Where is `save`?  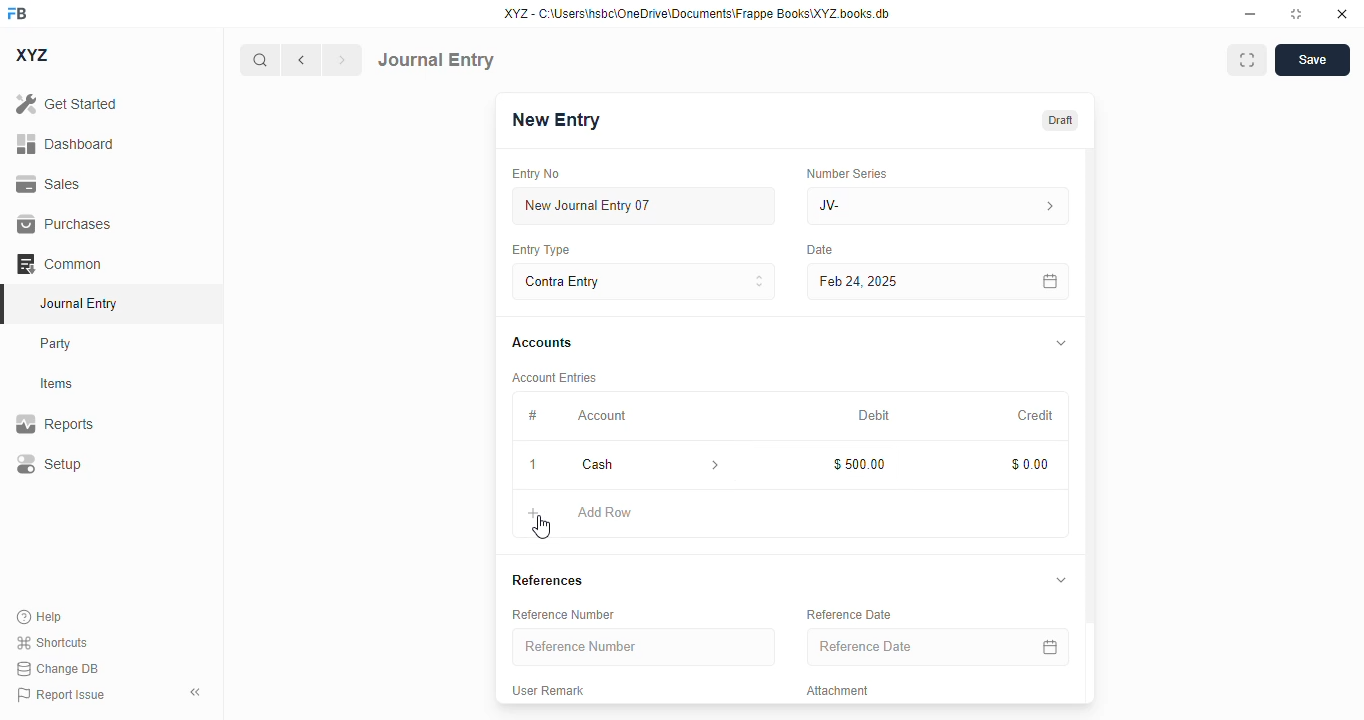 save is located at coordinates (1312, 60).